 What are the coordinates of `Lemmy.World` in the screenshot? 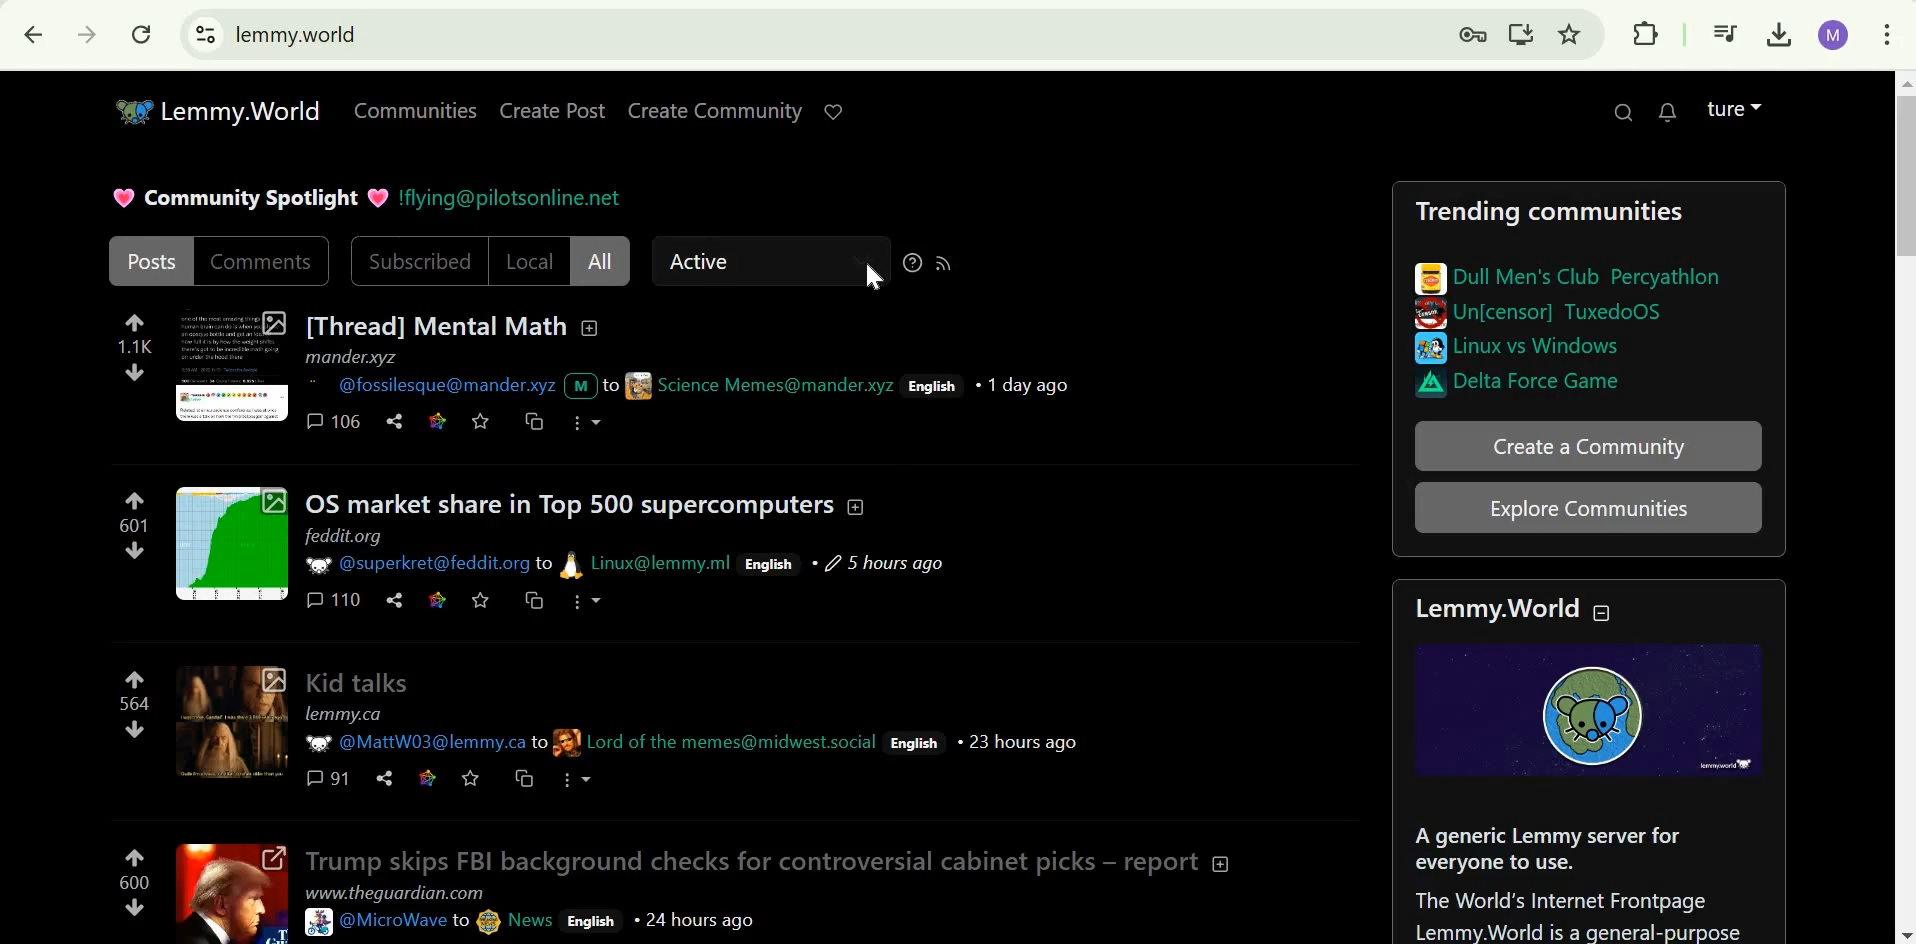 It's located at (215, 108).